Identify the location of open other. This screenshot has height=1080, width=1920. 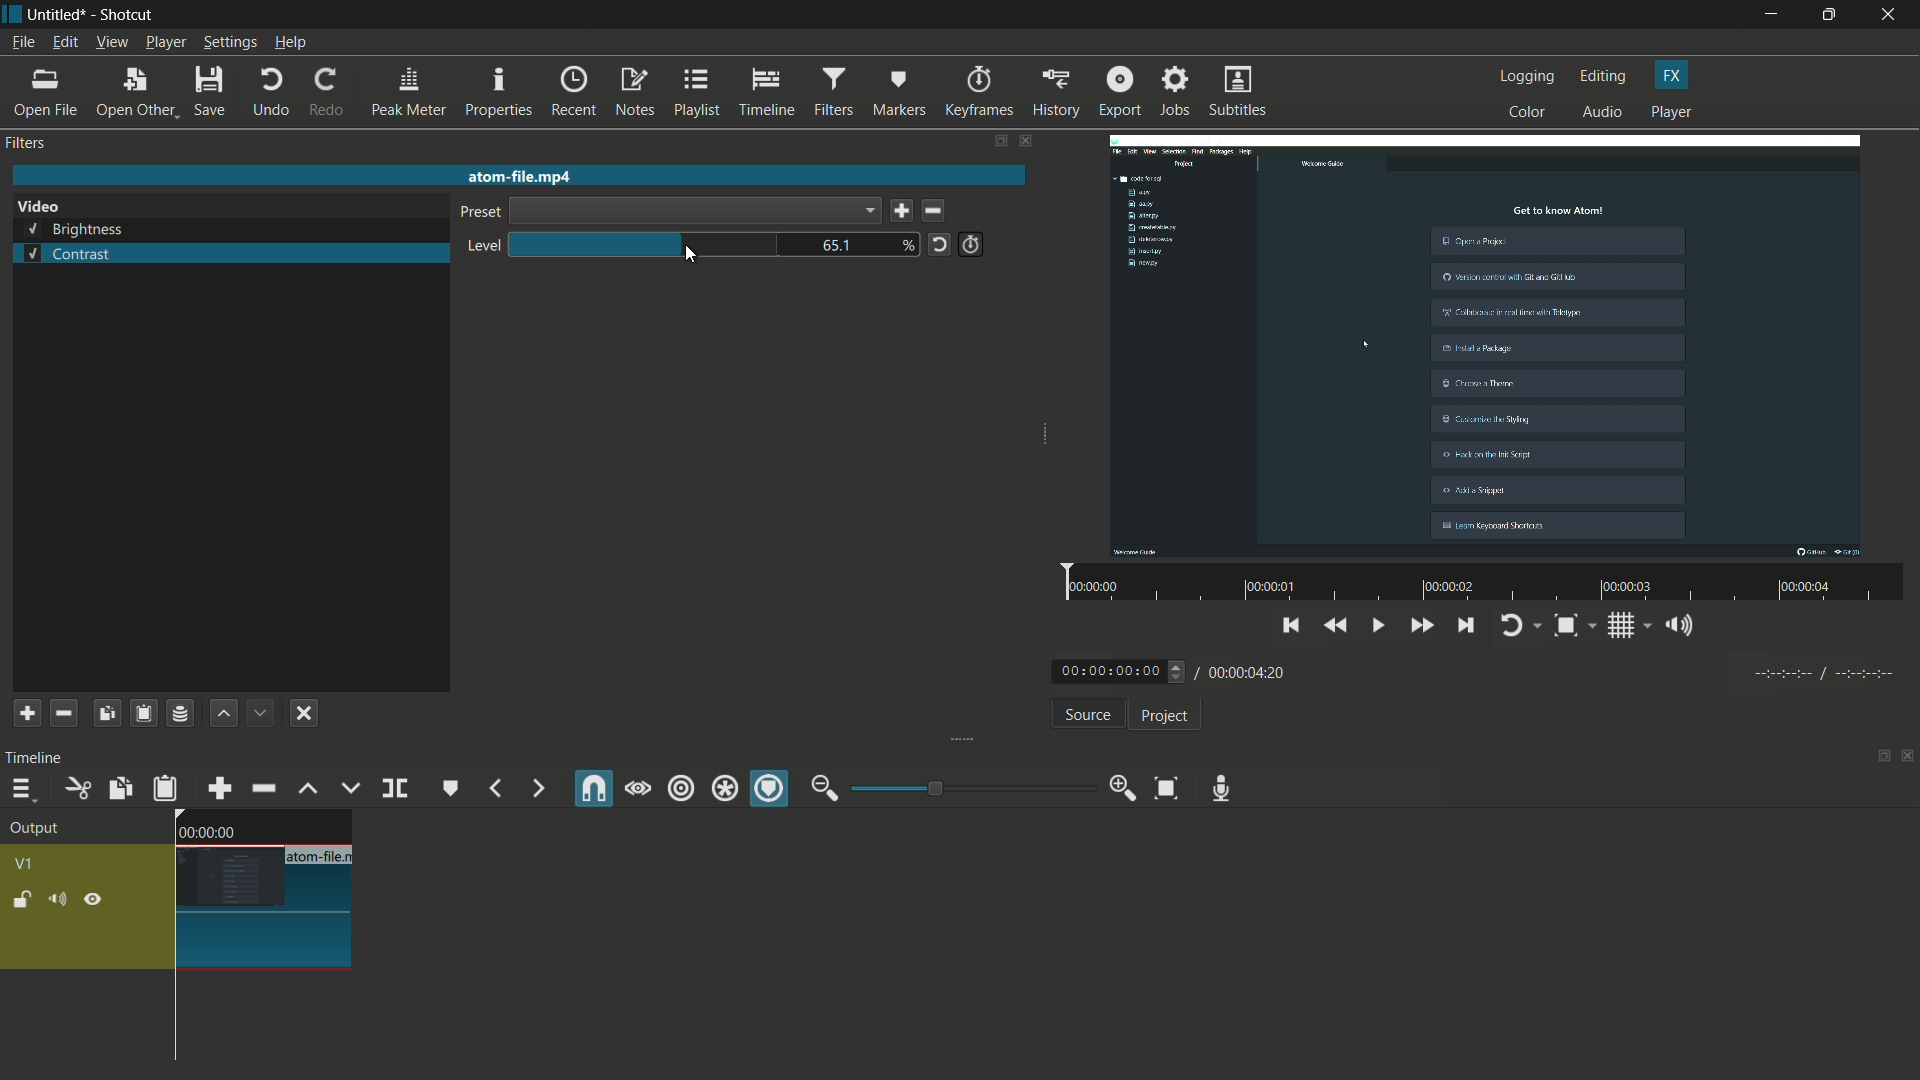
(136, 93).